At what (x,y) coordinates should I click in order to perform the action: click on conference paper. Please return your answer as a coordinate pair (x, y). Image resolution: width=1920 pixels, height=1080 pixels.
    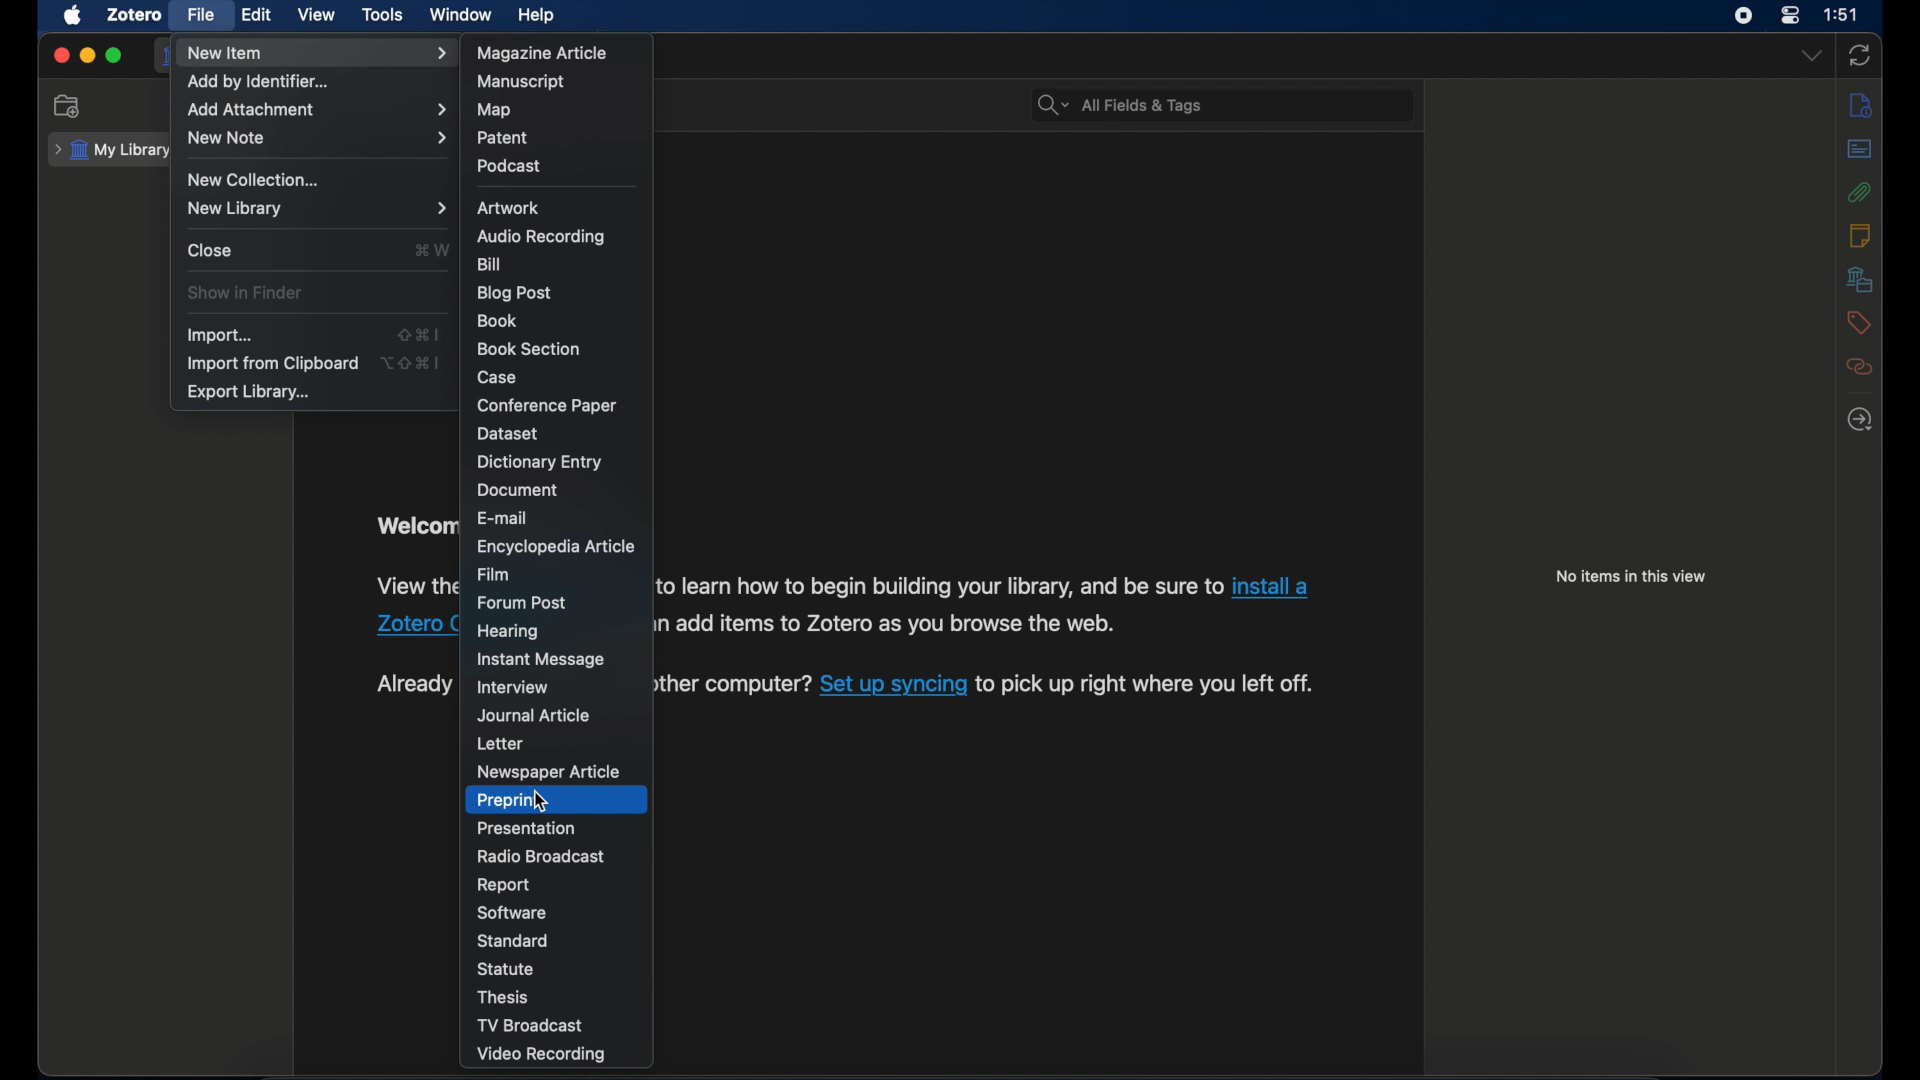
    Looking at the image, I should click on (546, 407).